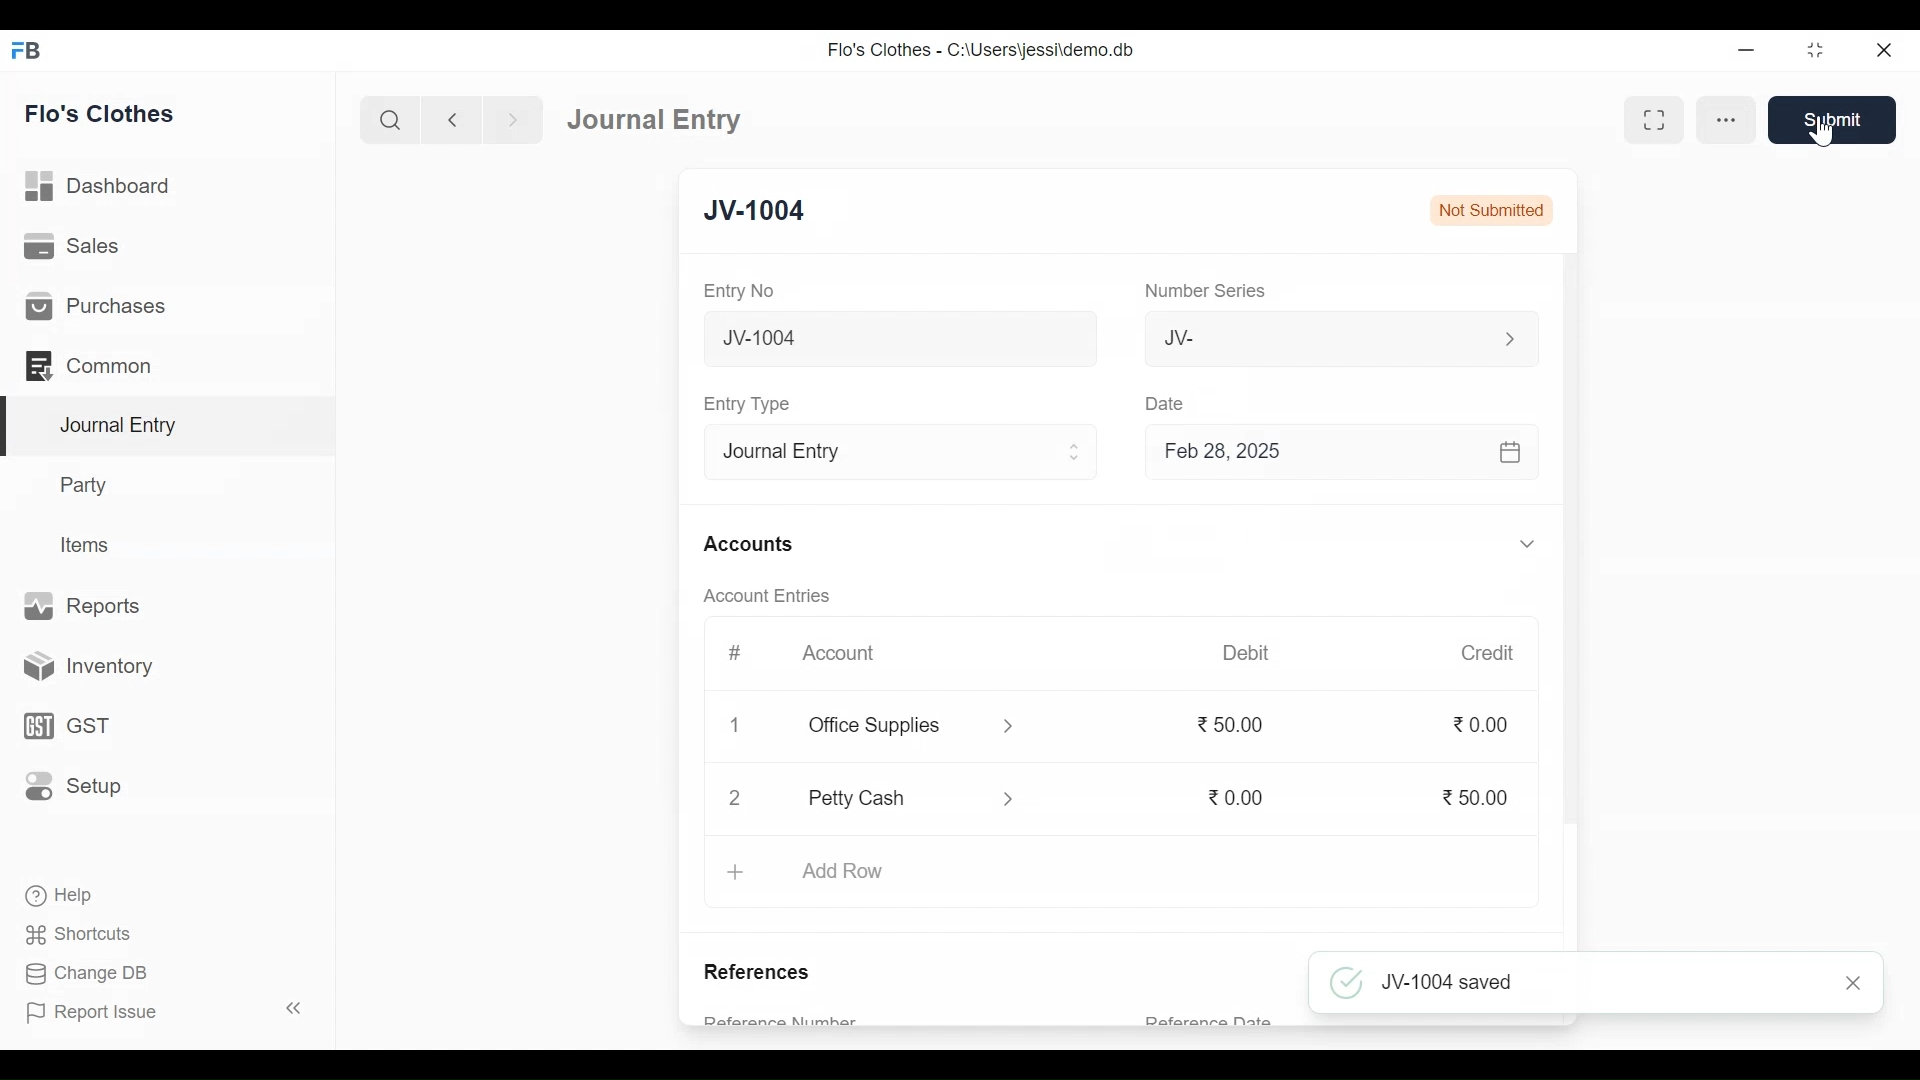  What do you see at coordinates (1306, 339) in the screenshot?
I see `JV-` at bounding box center [1306, 339].